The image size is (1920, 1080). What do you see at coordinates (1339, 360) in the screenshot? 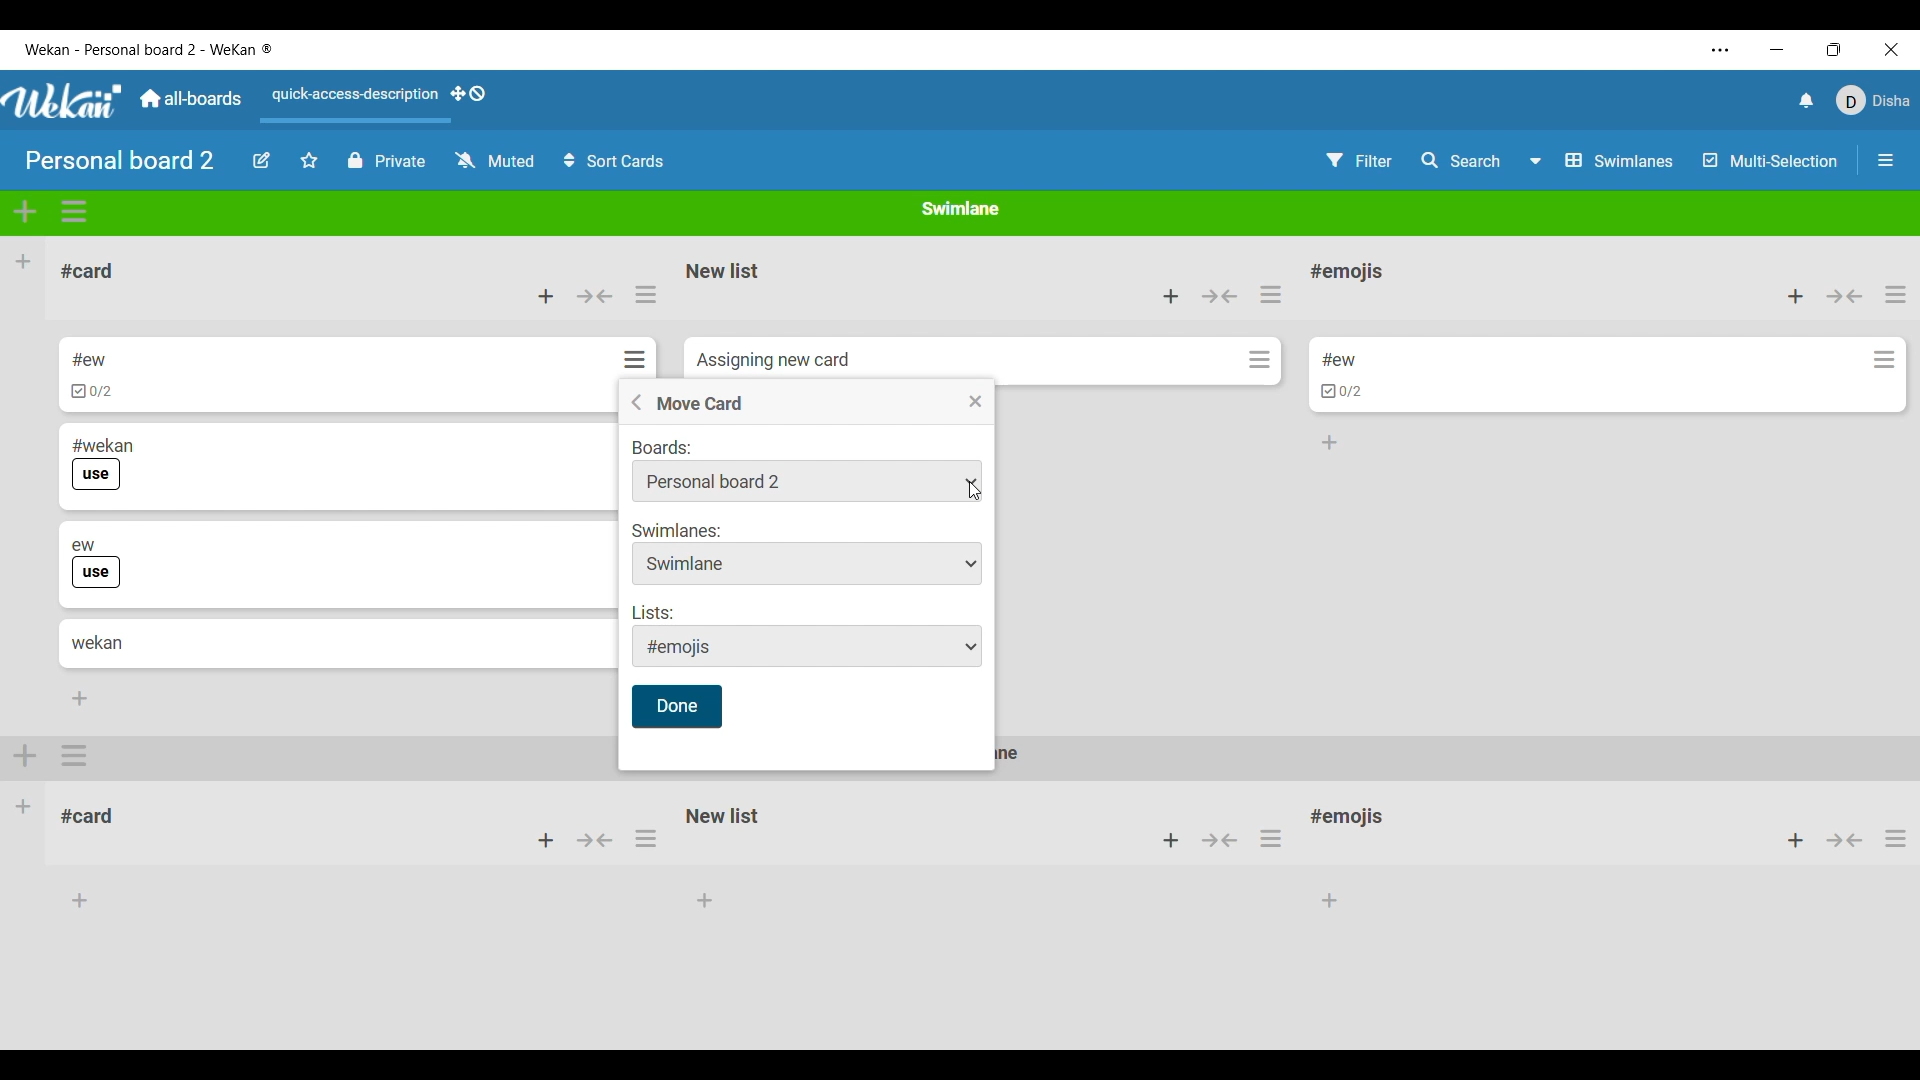
I see `Card name` at bounding box center [1339, 360].